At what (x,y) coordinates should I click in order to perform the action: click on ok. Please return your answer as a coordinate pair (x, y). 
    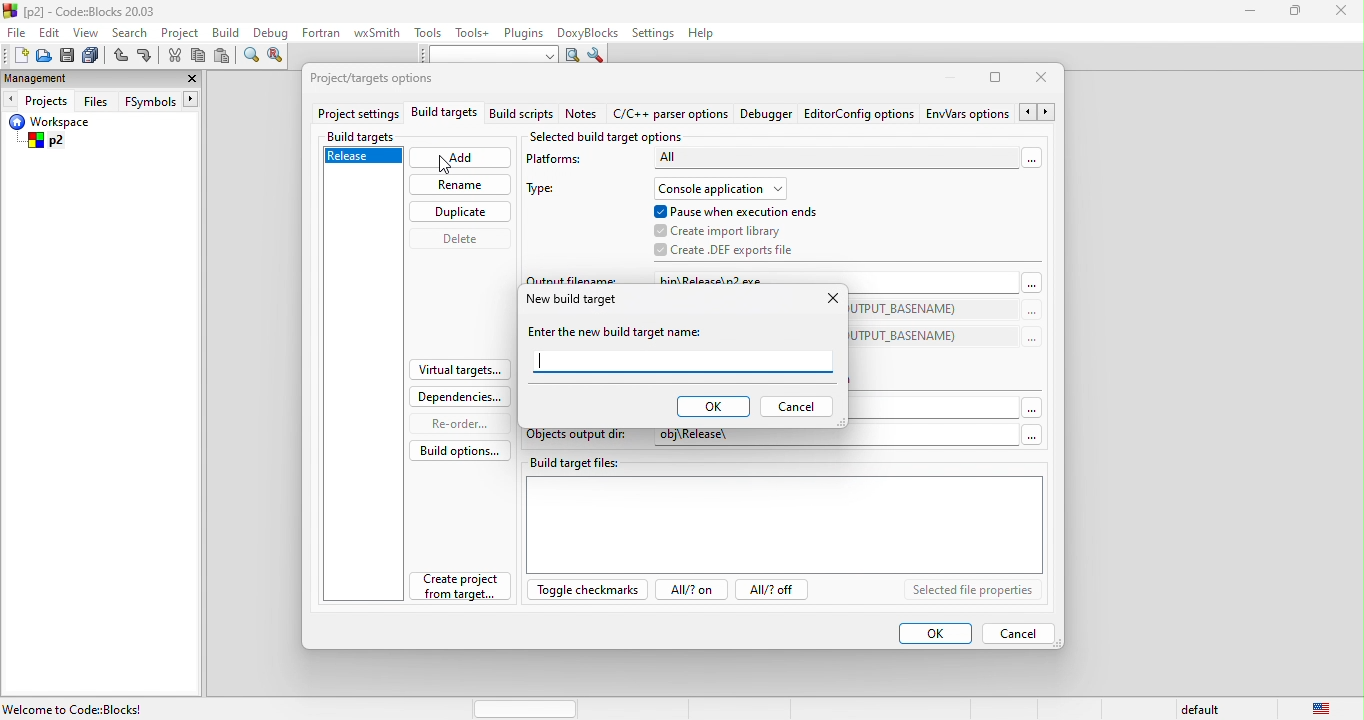
    Looking at the image, I should click on (711, 407).